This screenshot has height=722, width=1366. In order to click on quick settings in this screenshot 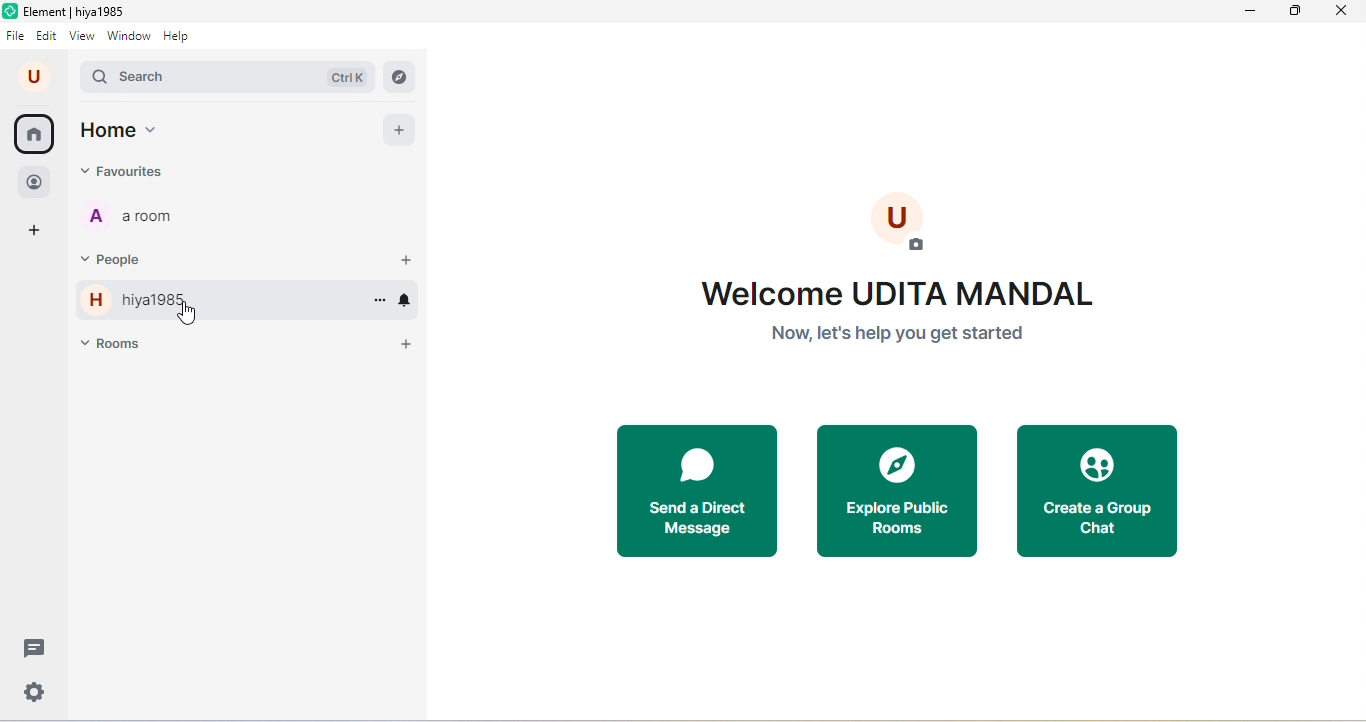, I will do `click(33, 691)`.